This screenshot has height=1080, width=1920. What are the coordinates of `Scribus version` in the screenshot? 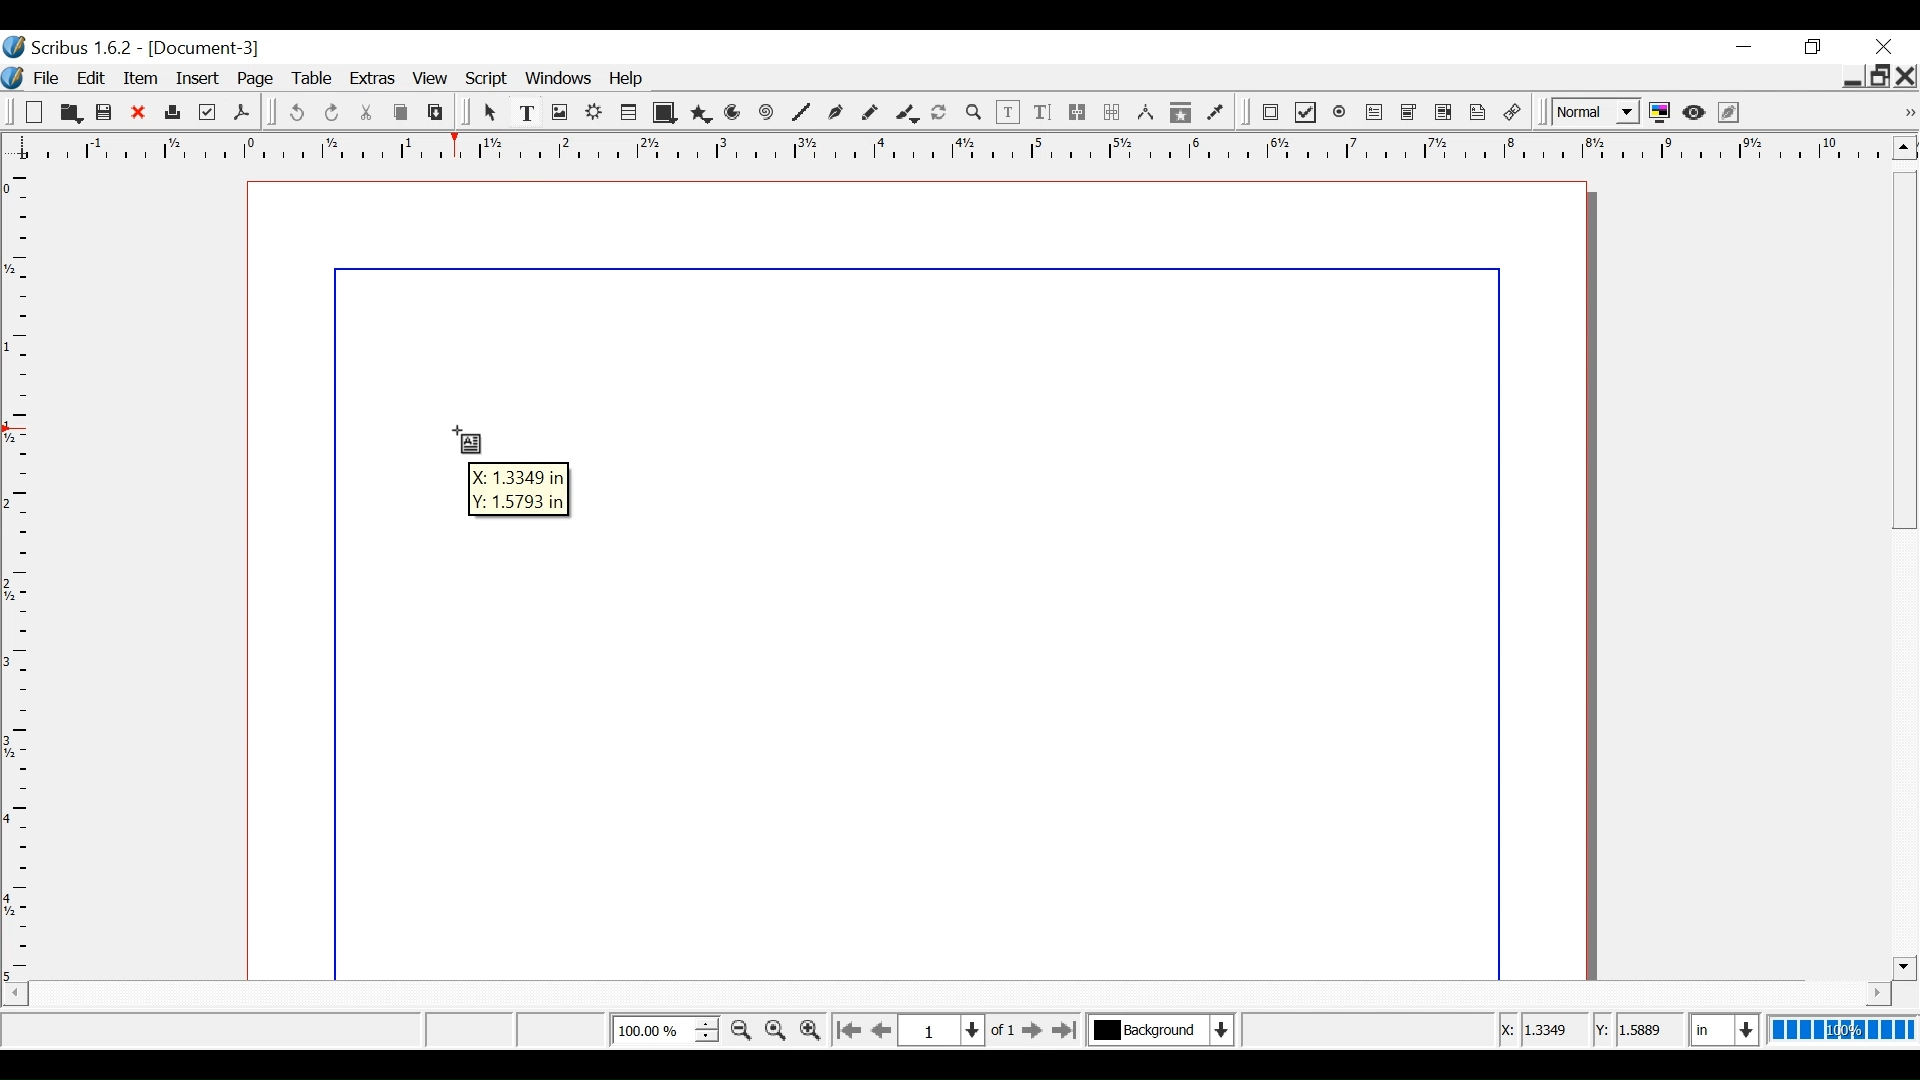 It's located at (69, 47).